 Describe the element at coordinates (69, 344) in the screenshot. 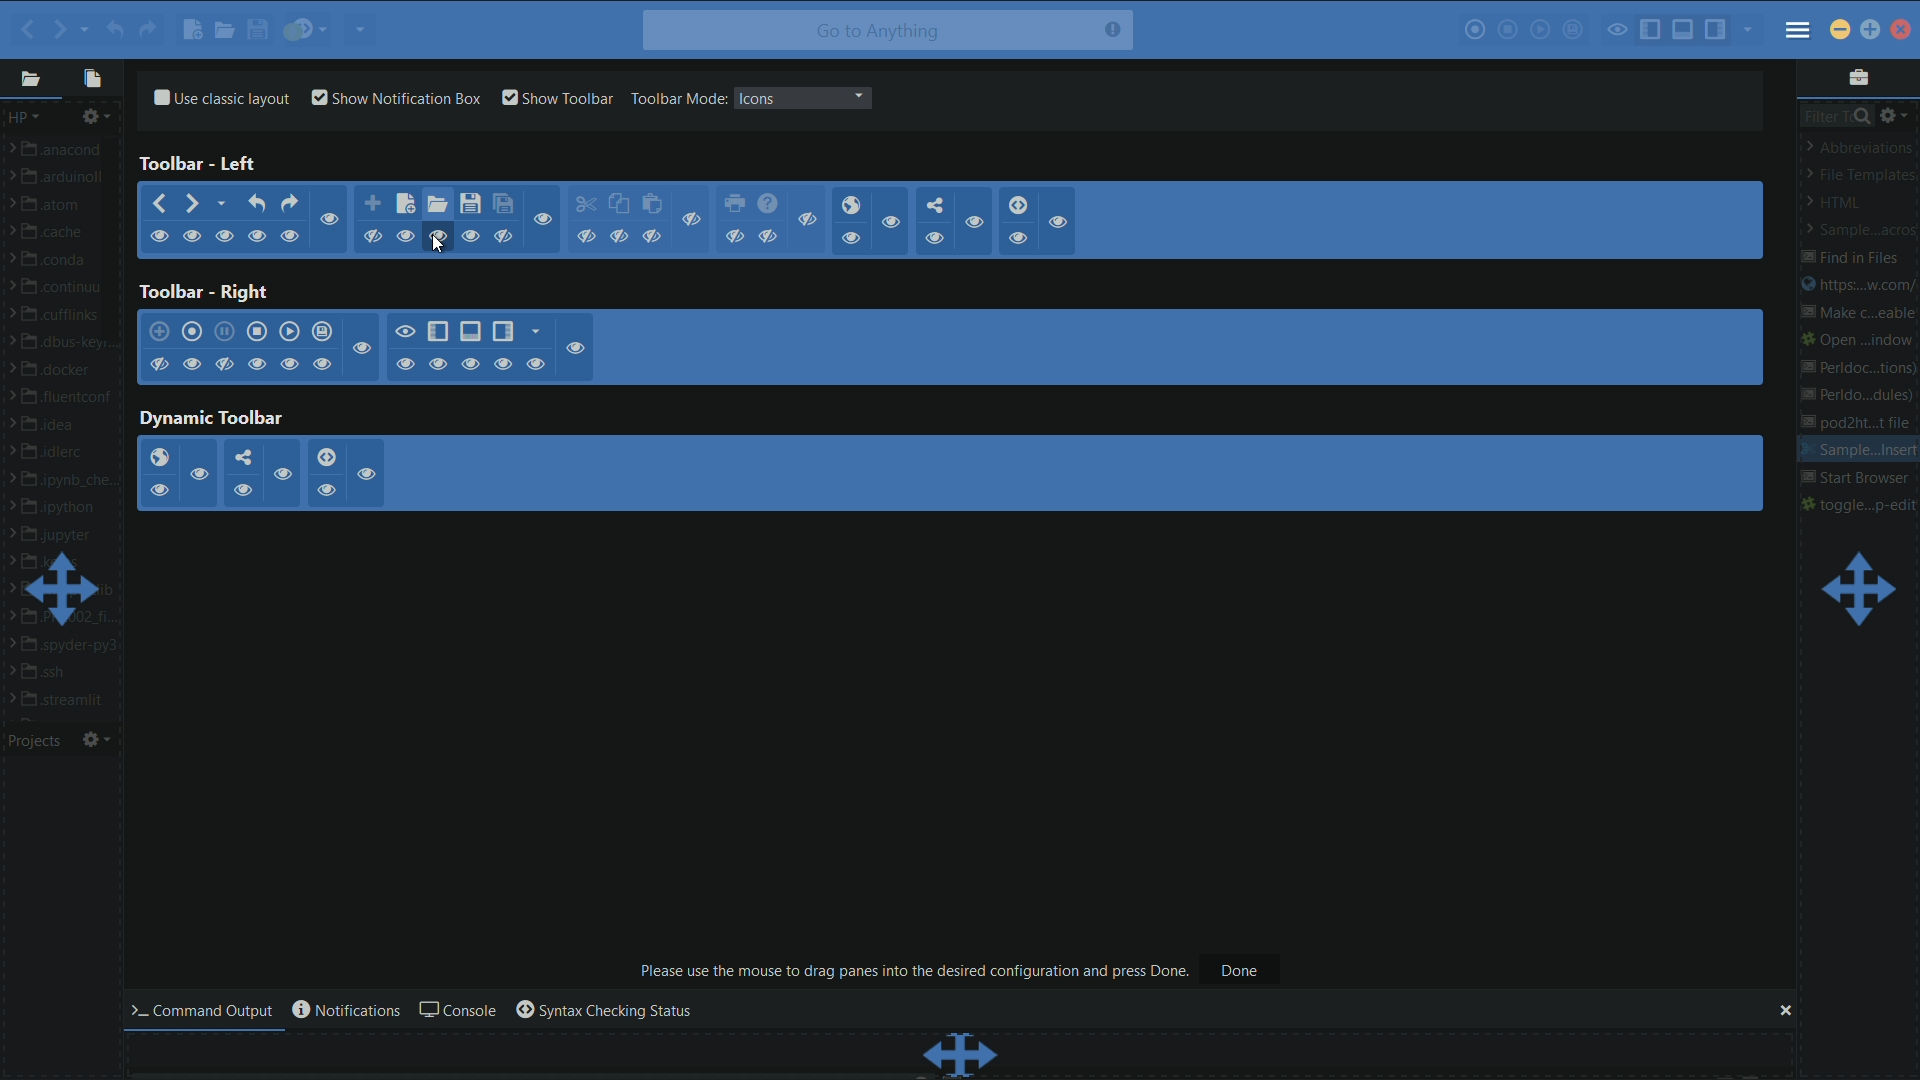

I see `.dbus-key:..` at that location.